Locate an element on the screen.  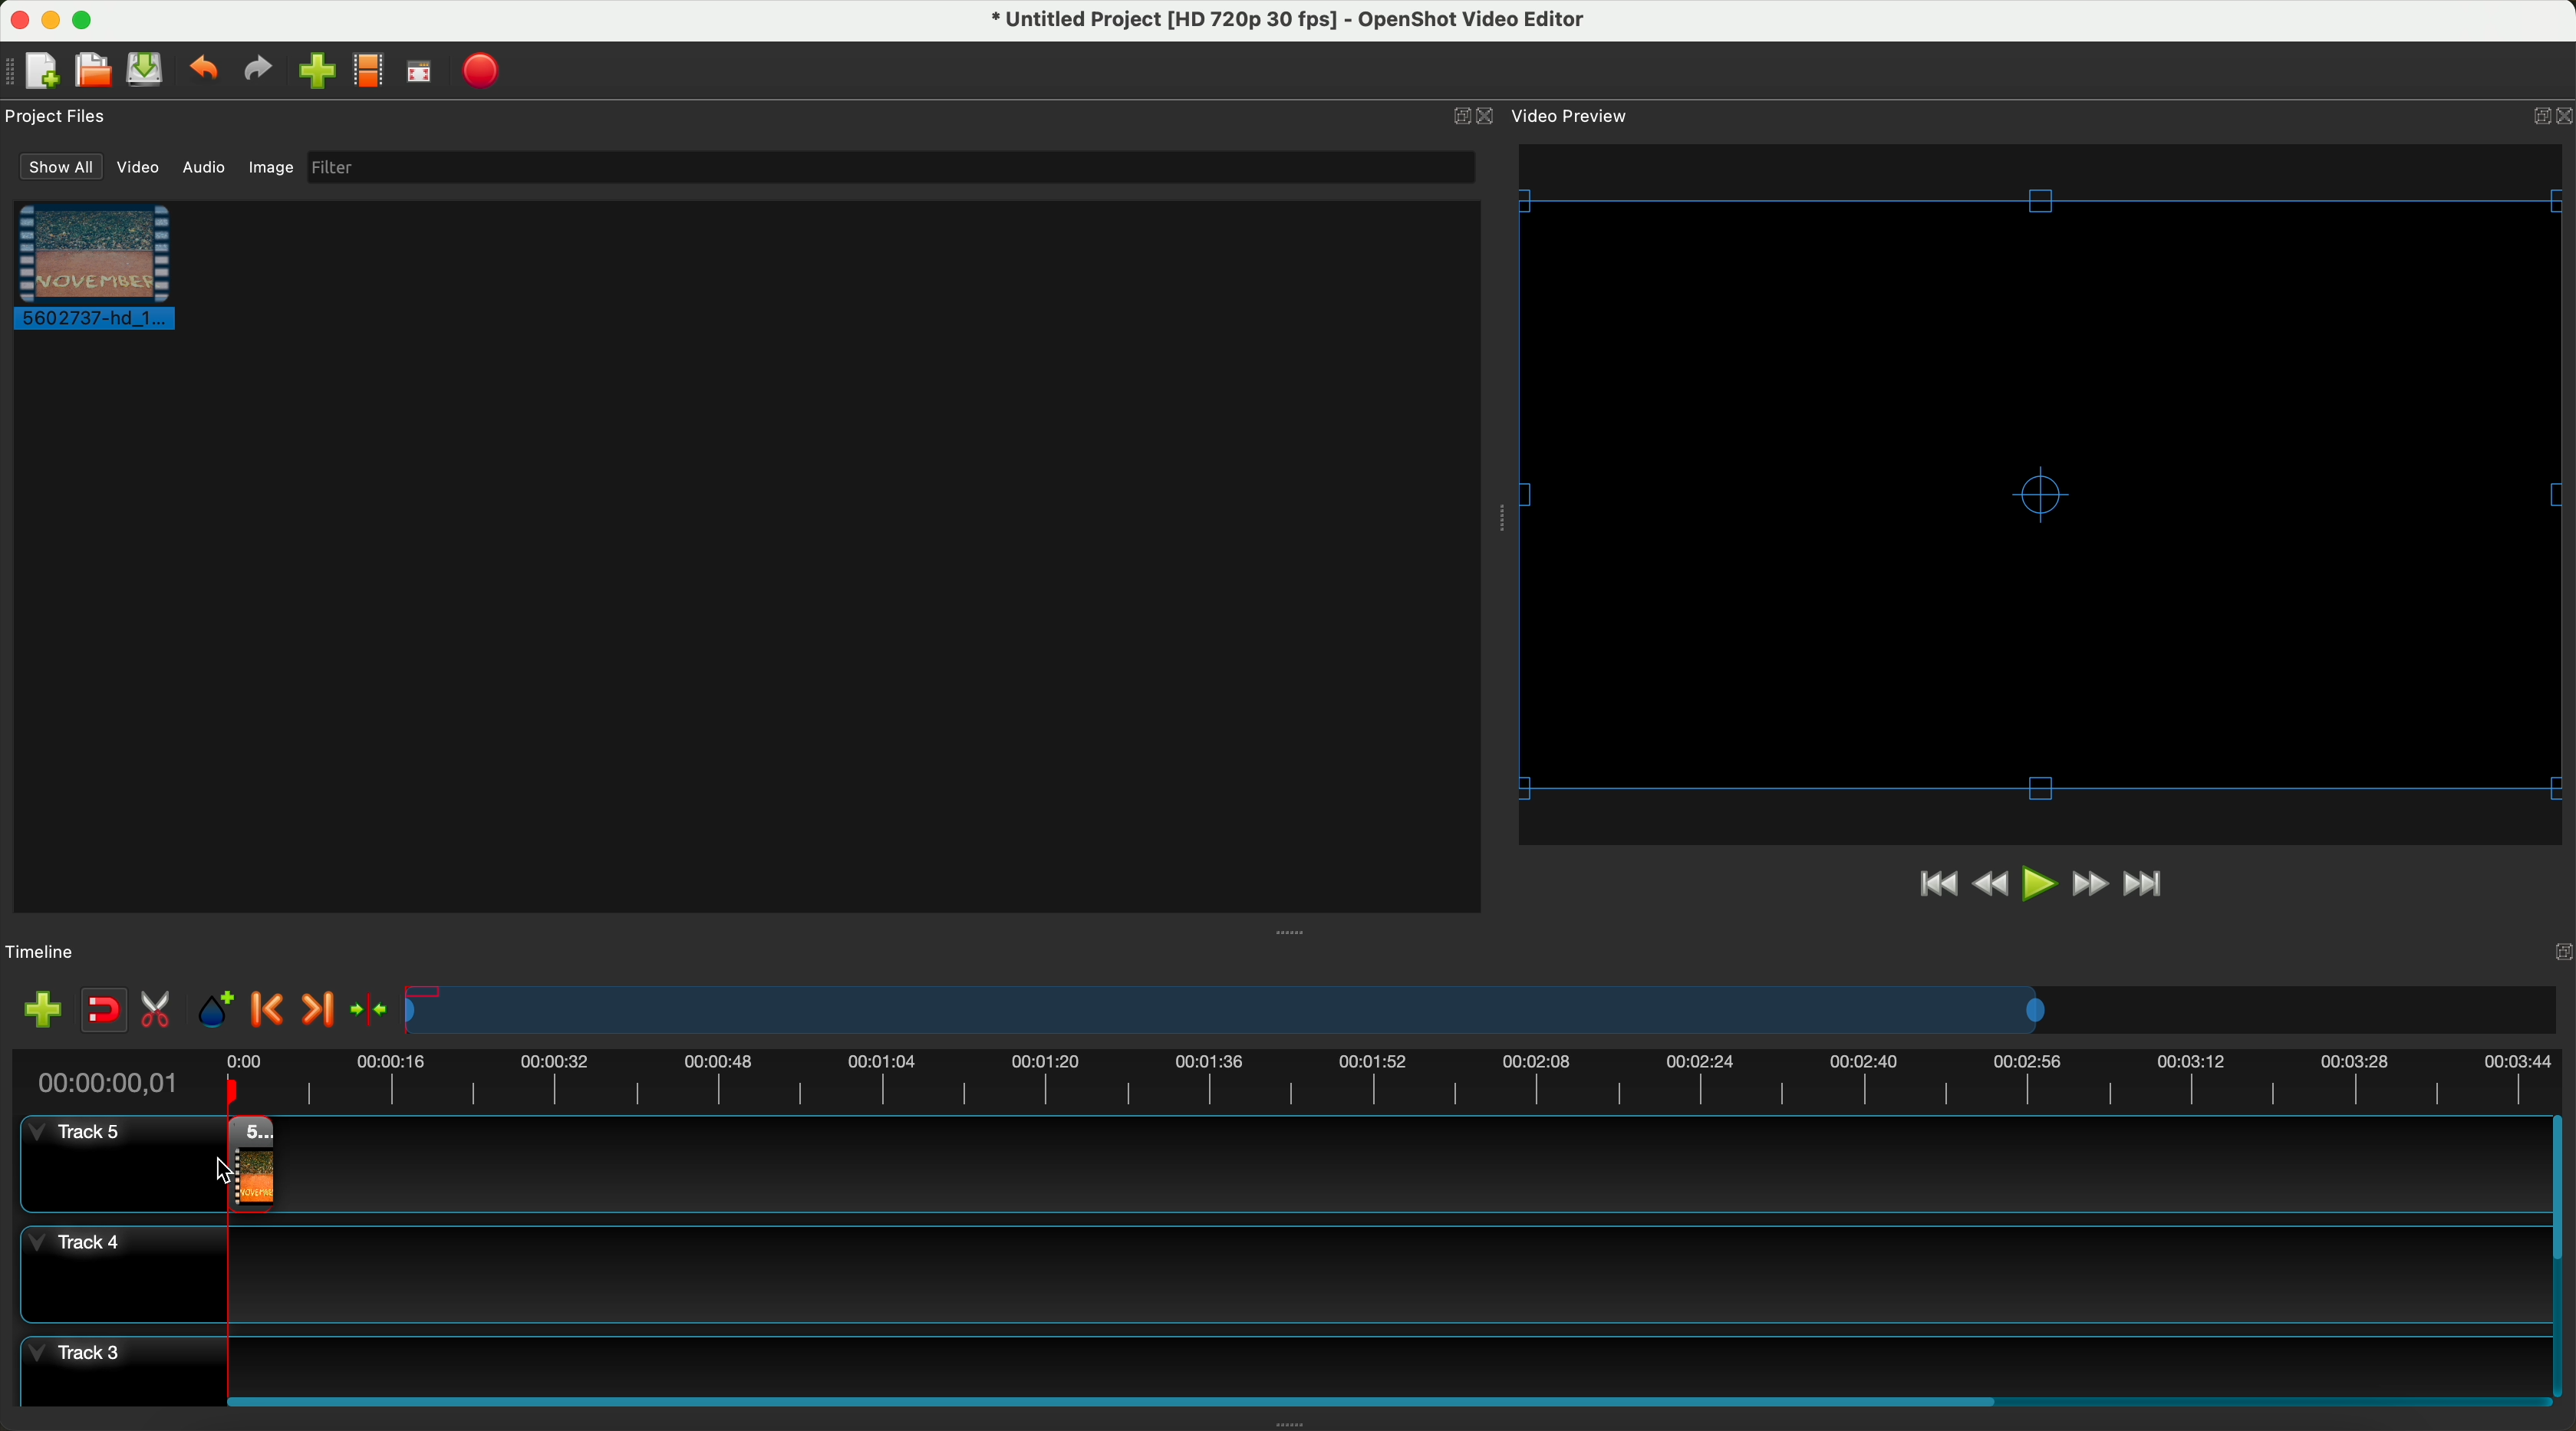
timeline is located at coordinates (1294, 1080).